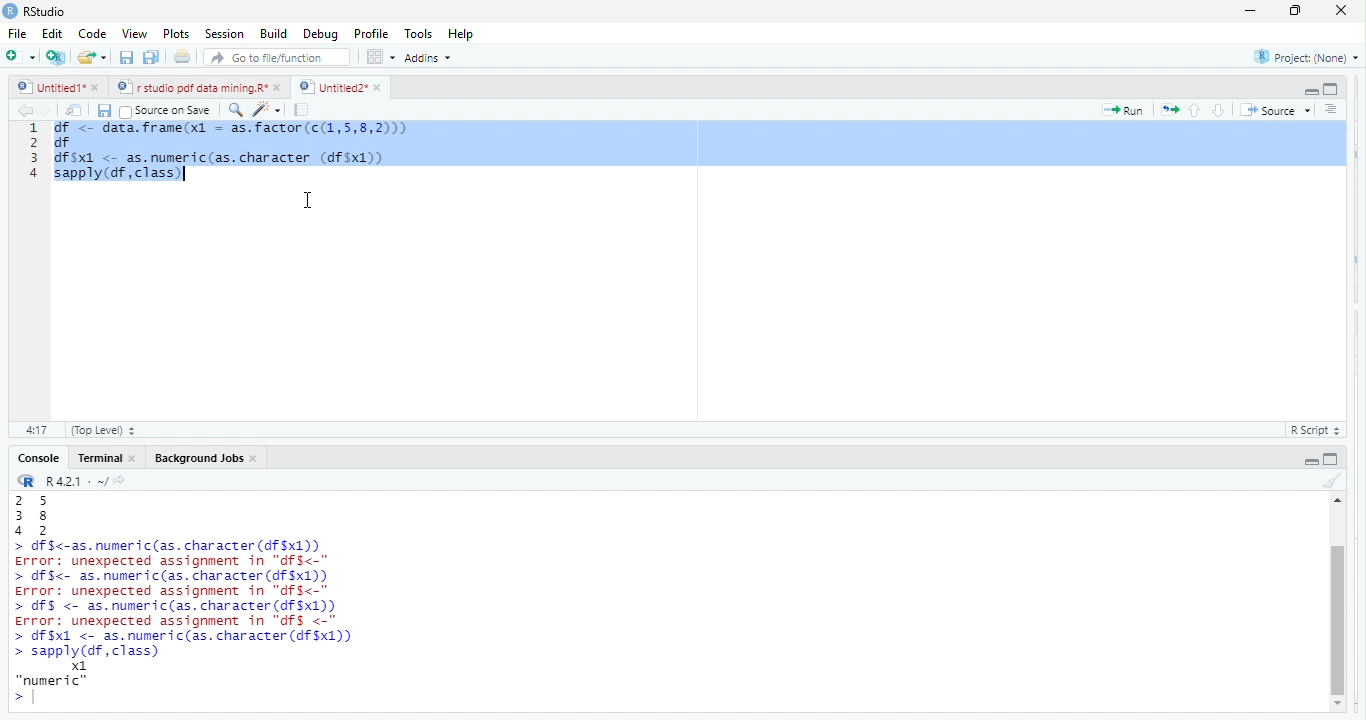 This screenshot has width=1366, height=720. I want to click on Edit, so click(55, 34).